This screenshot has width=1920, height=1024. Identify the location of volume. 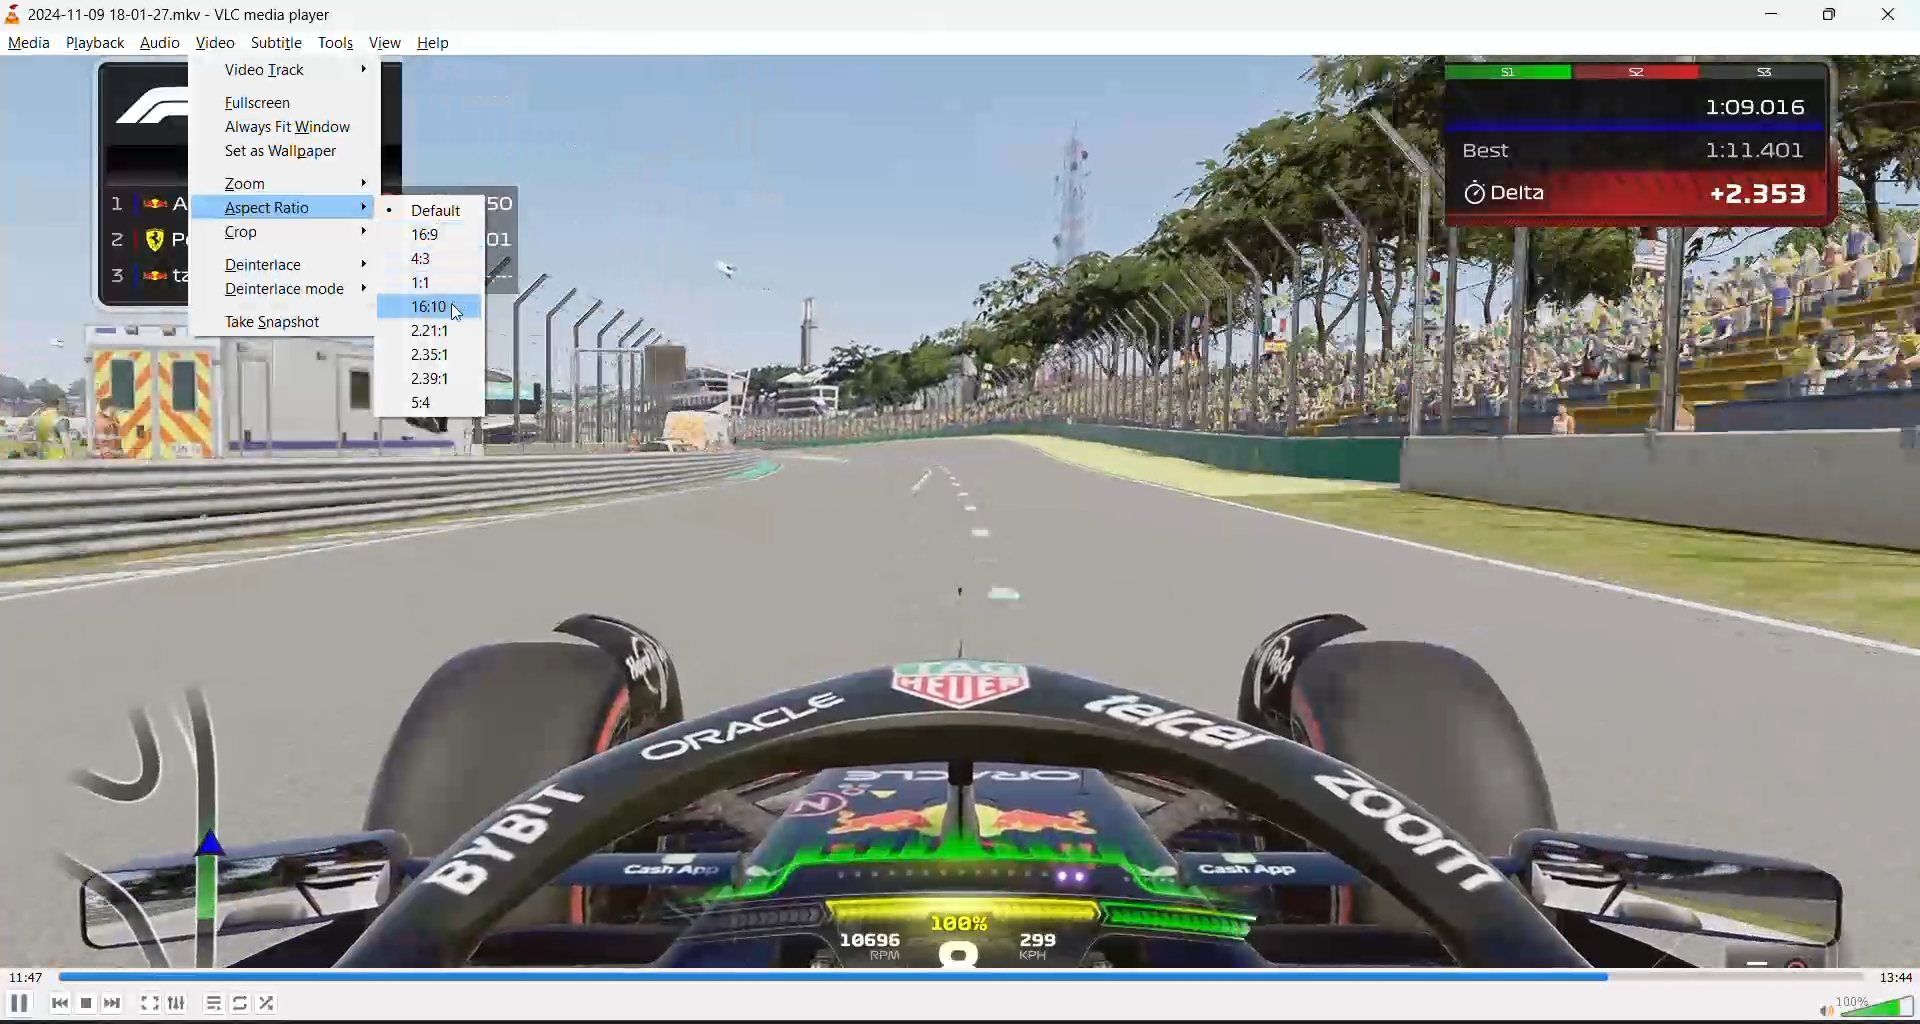
(1855, 1006).